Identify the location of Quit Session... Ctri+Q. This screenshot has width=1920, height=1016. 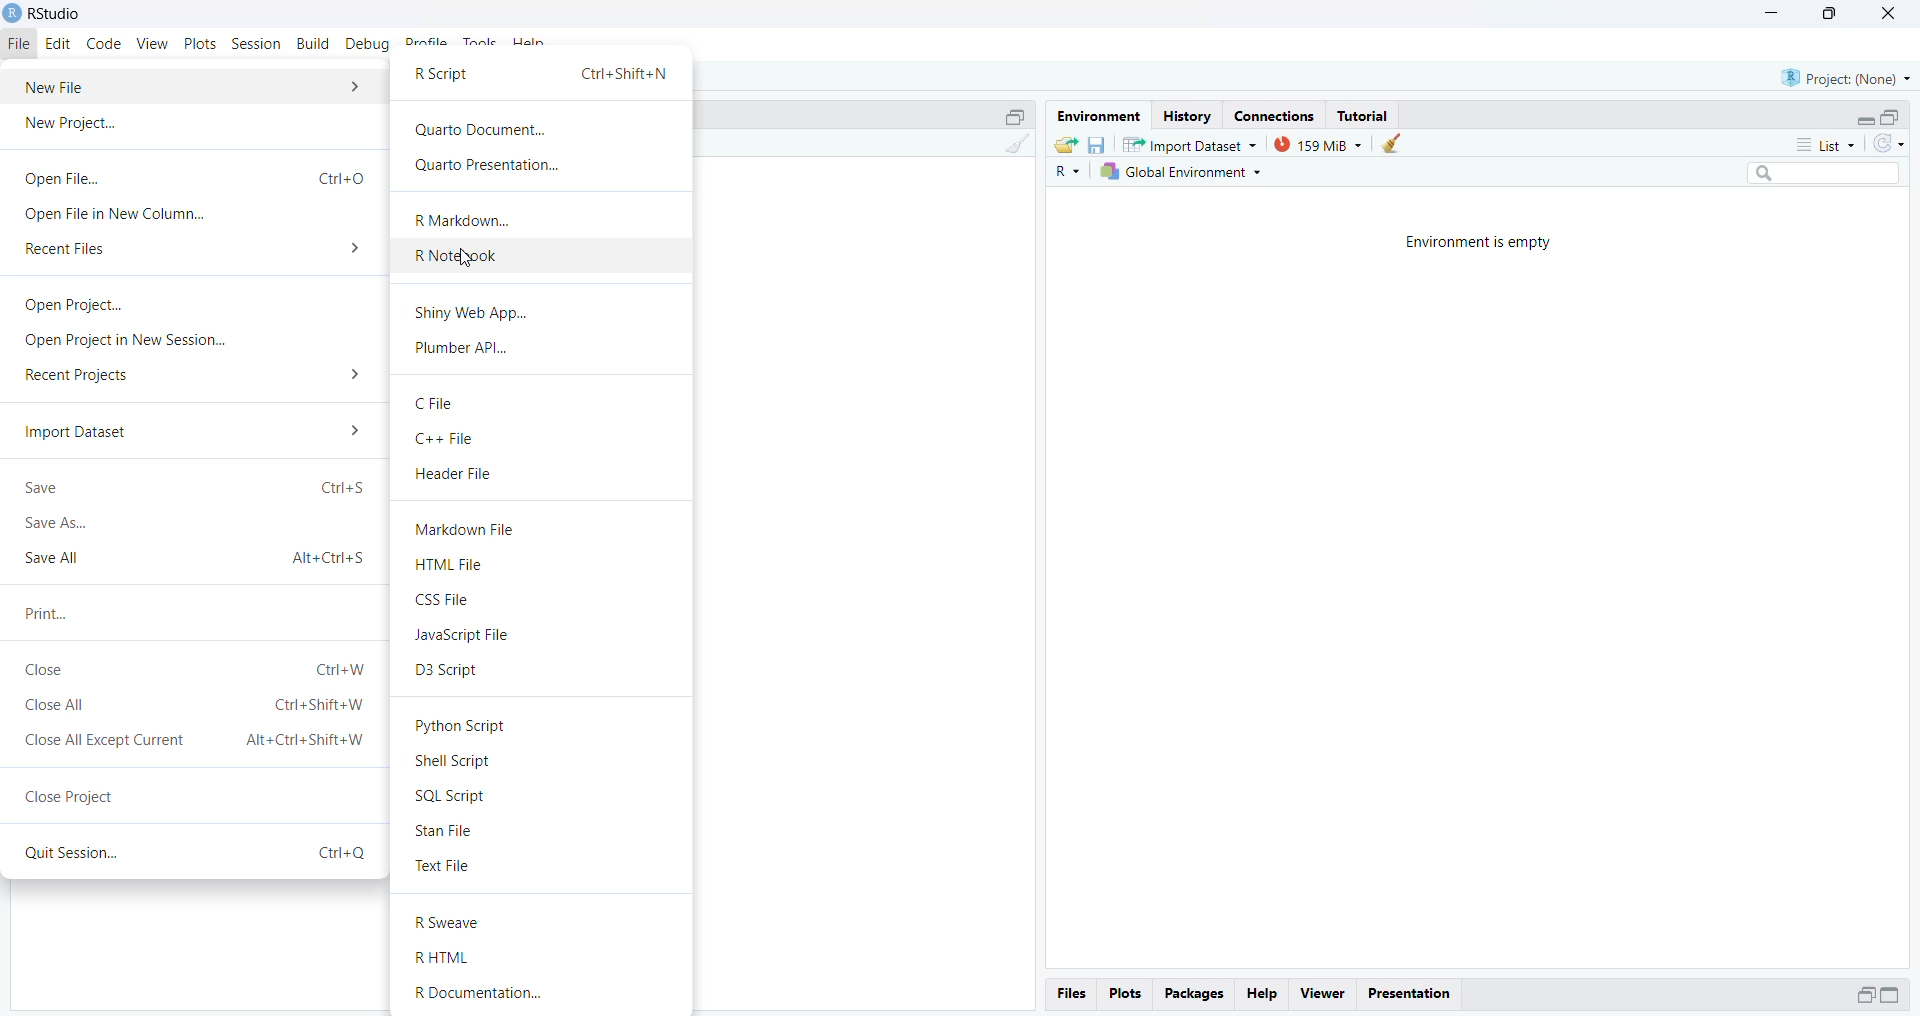
(191, 854).